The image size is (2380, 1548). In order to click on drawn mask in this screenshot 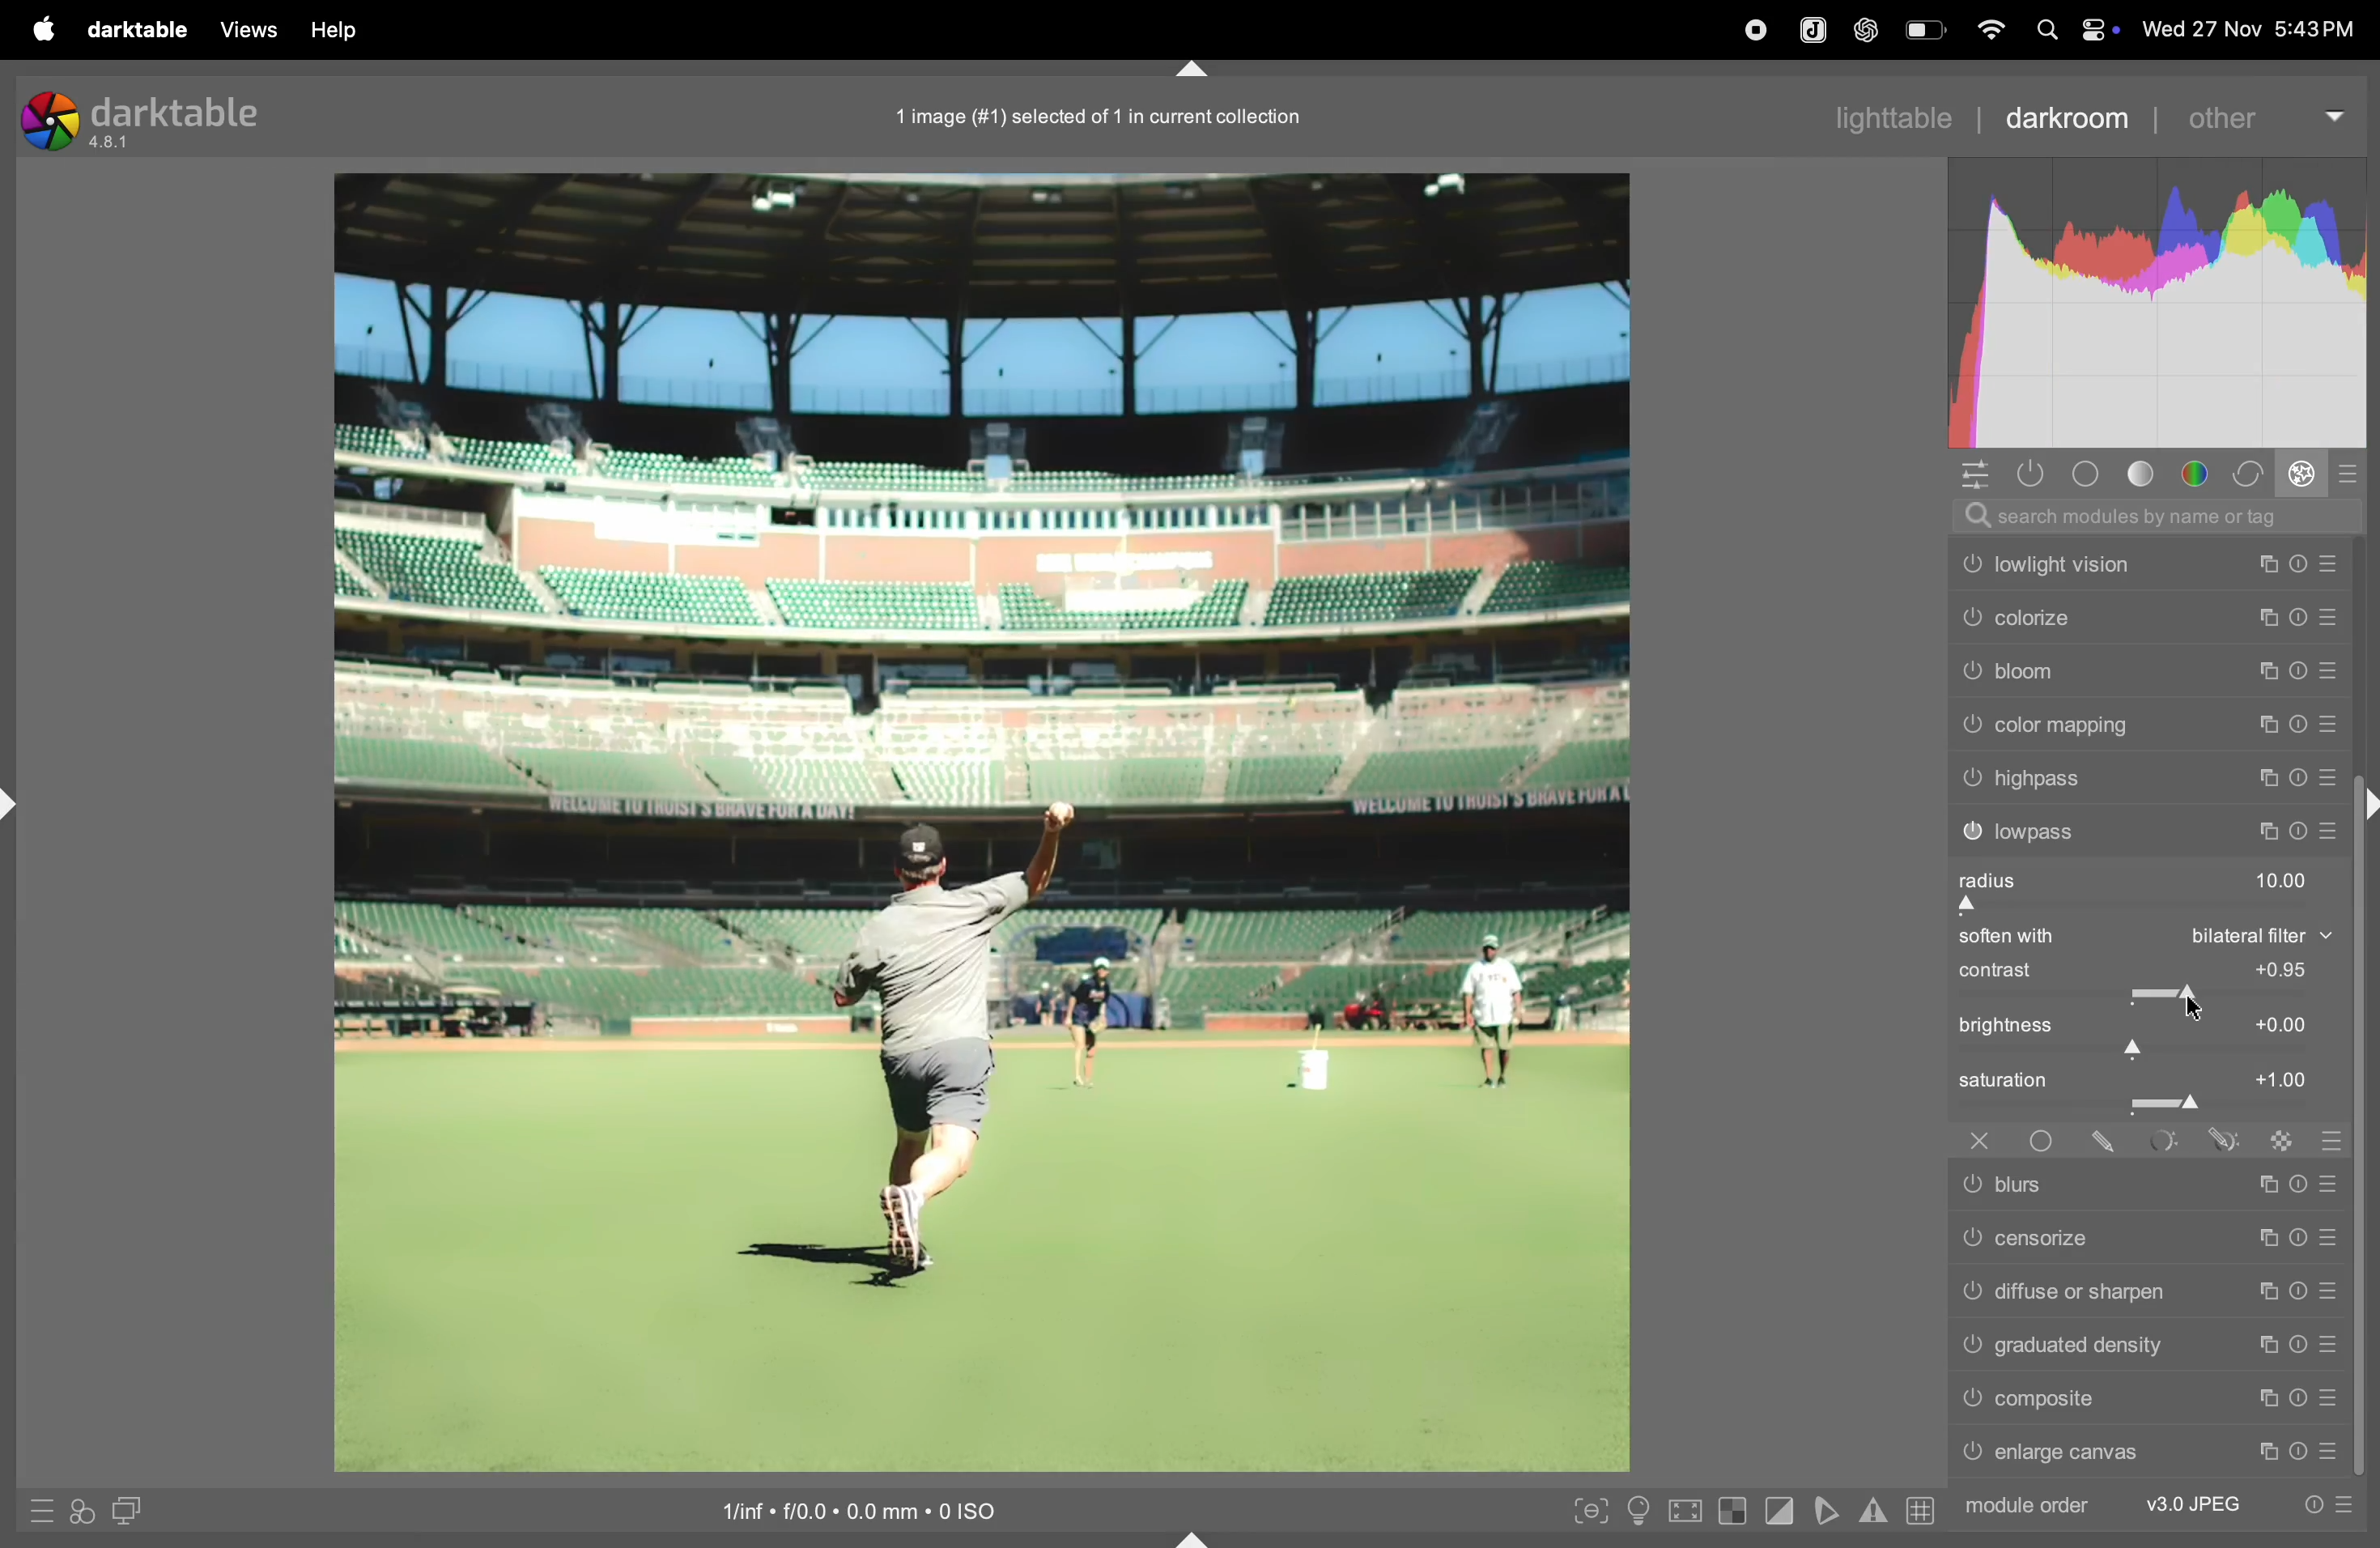, I will do `click(2105, 1142)`.